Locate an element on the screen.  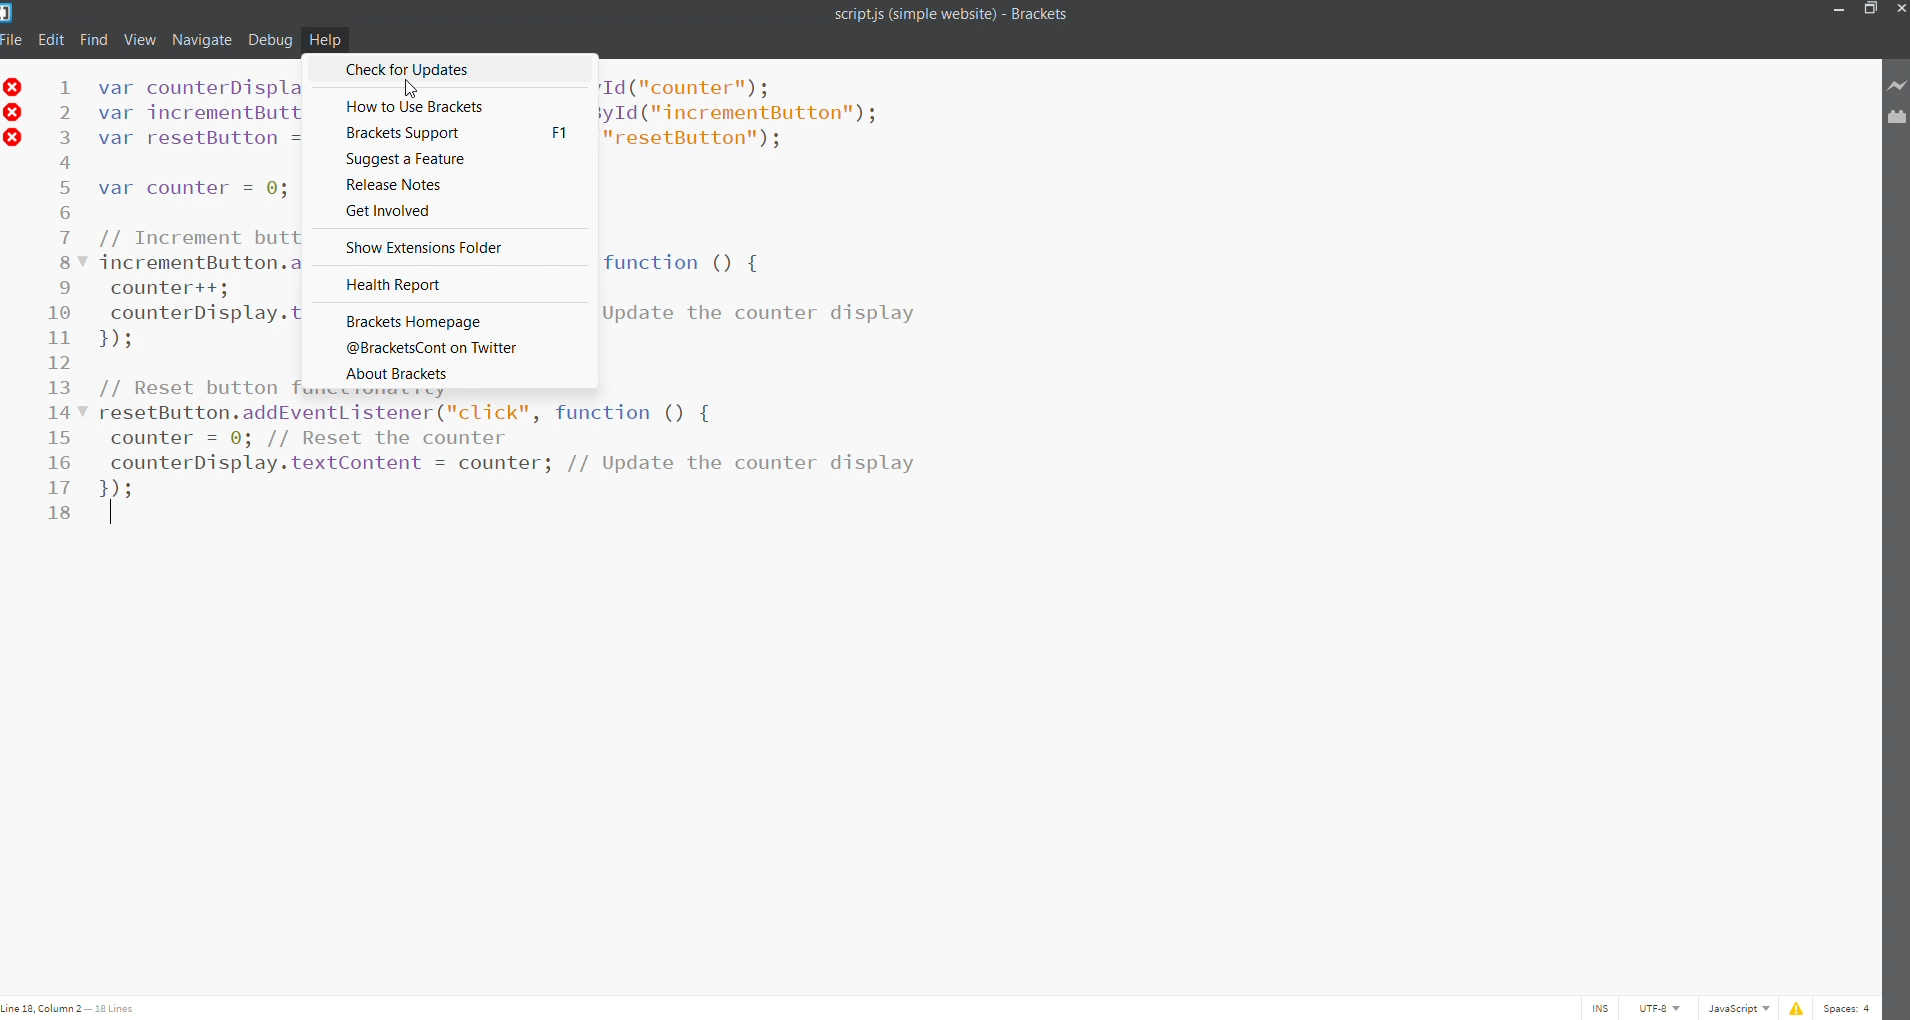
find is located at coordinates (96, 38).